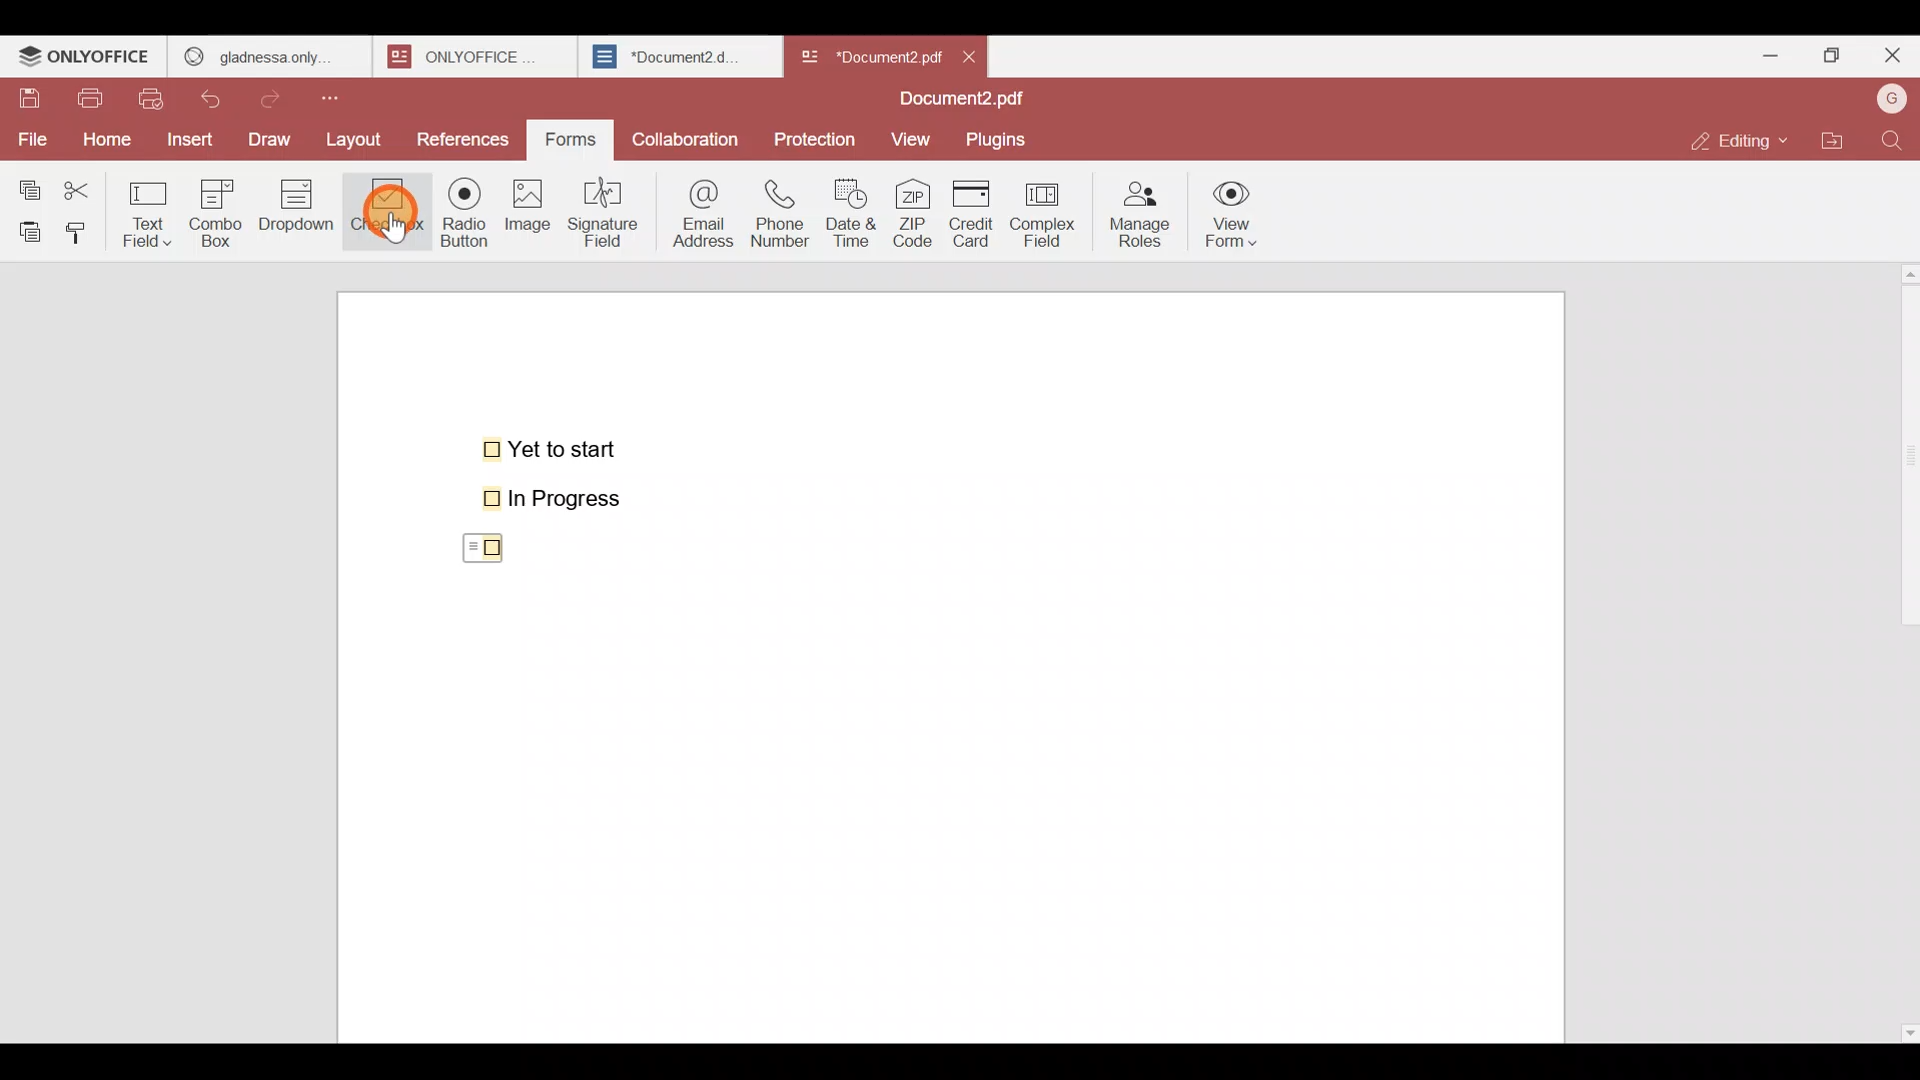 The image size is (1920, 1080). Describe the element at coordinates (86, 186) in the screenshot. I see `Cut` at that location.